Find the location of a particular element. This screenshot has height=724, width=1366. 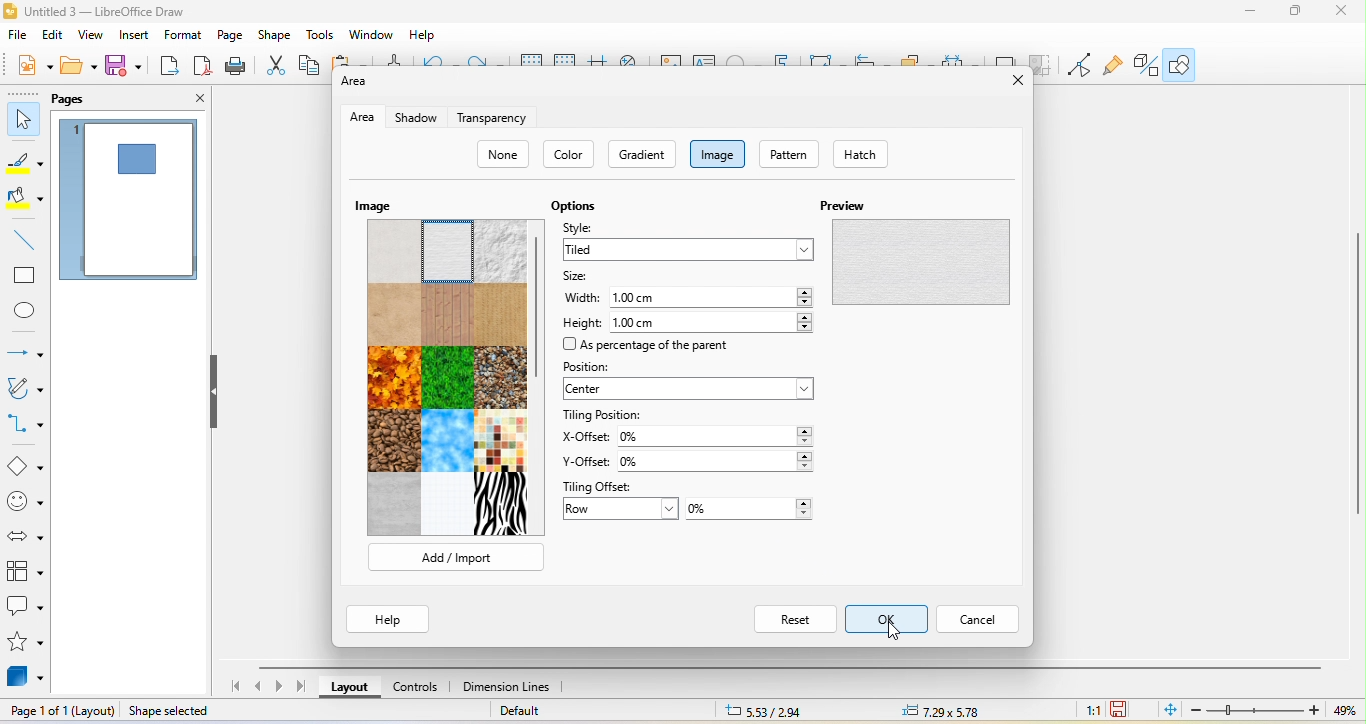

shape is located at coordinates (279, 36).